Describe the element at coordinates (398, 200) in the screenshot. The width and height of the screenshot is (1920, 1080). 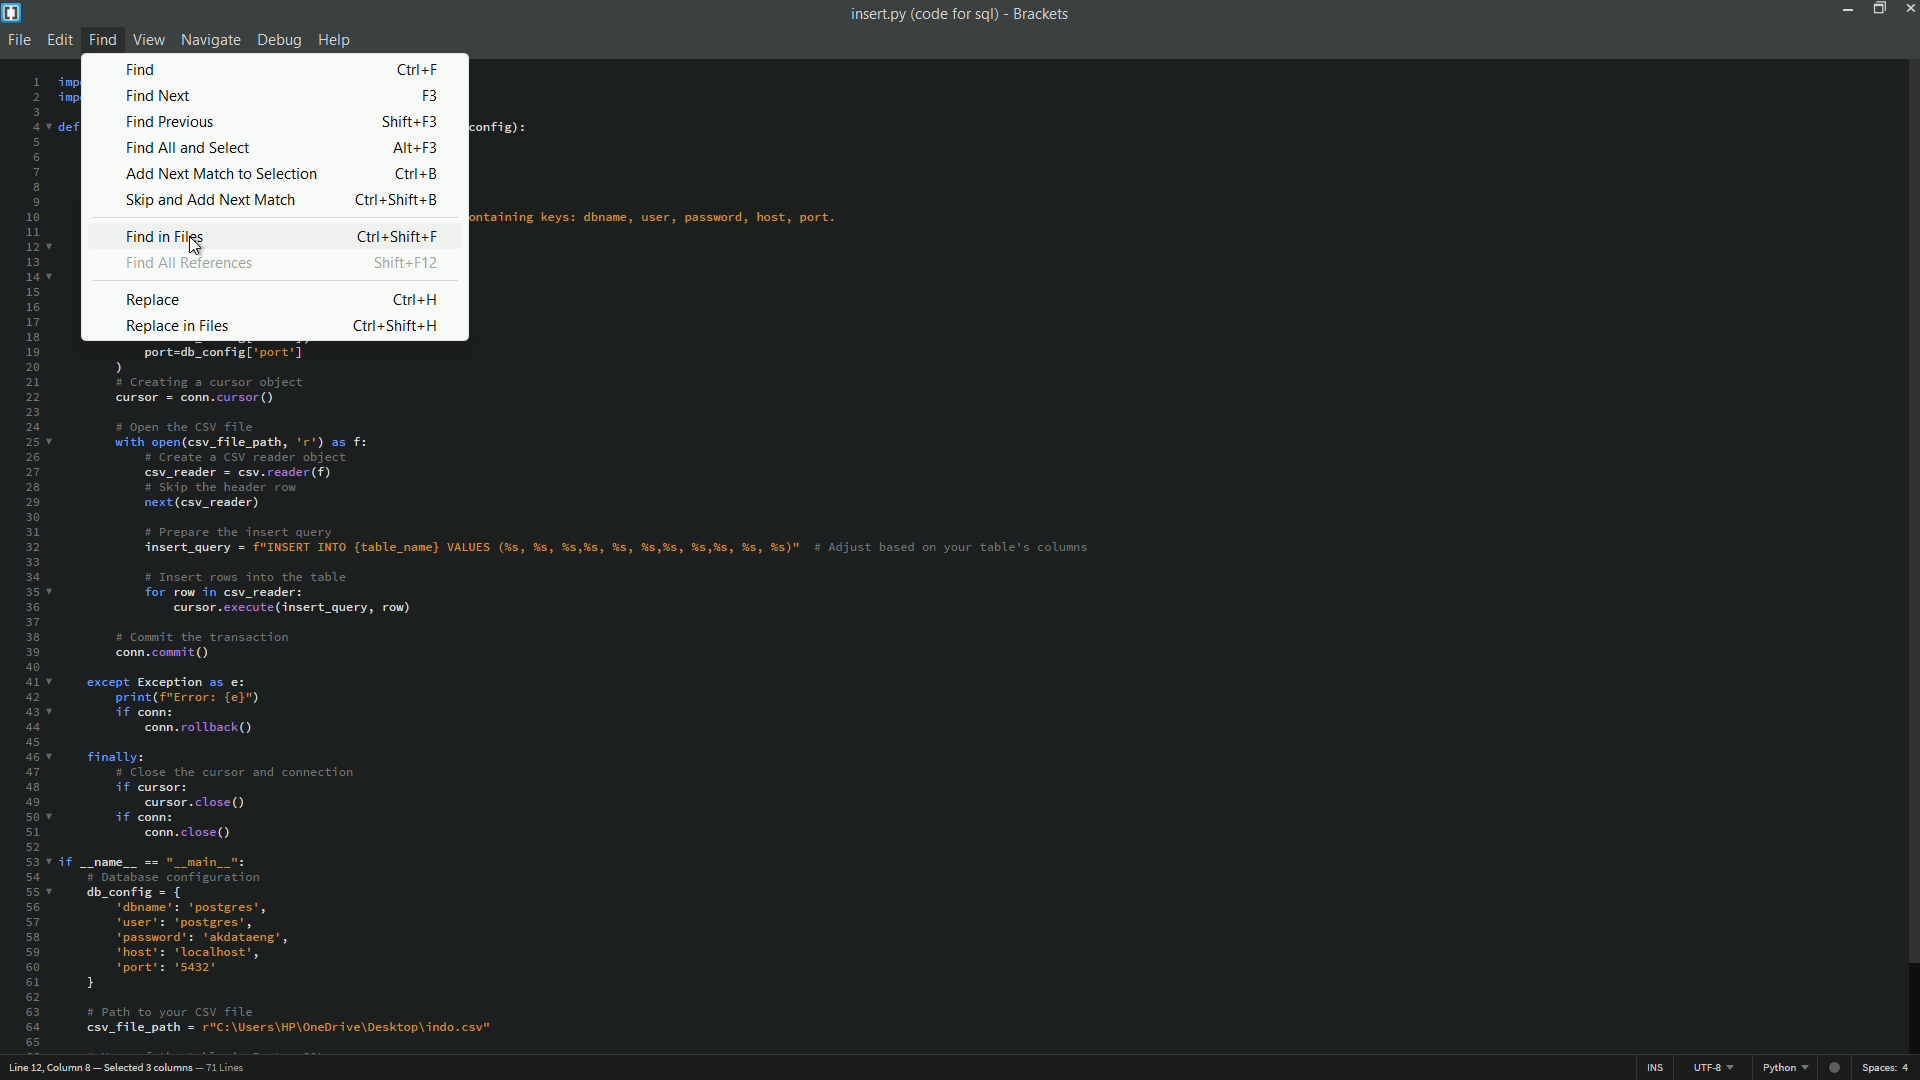
I see `keyboard shortcut` at that location.